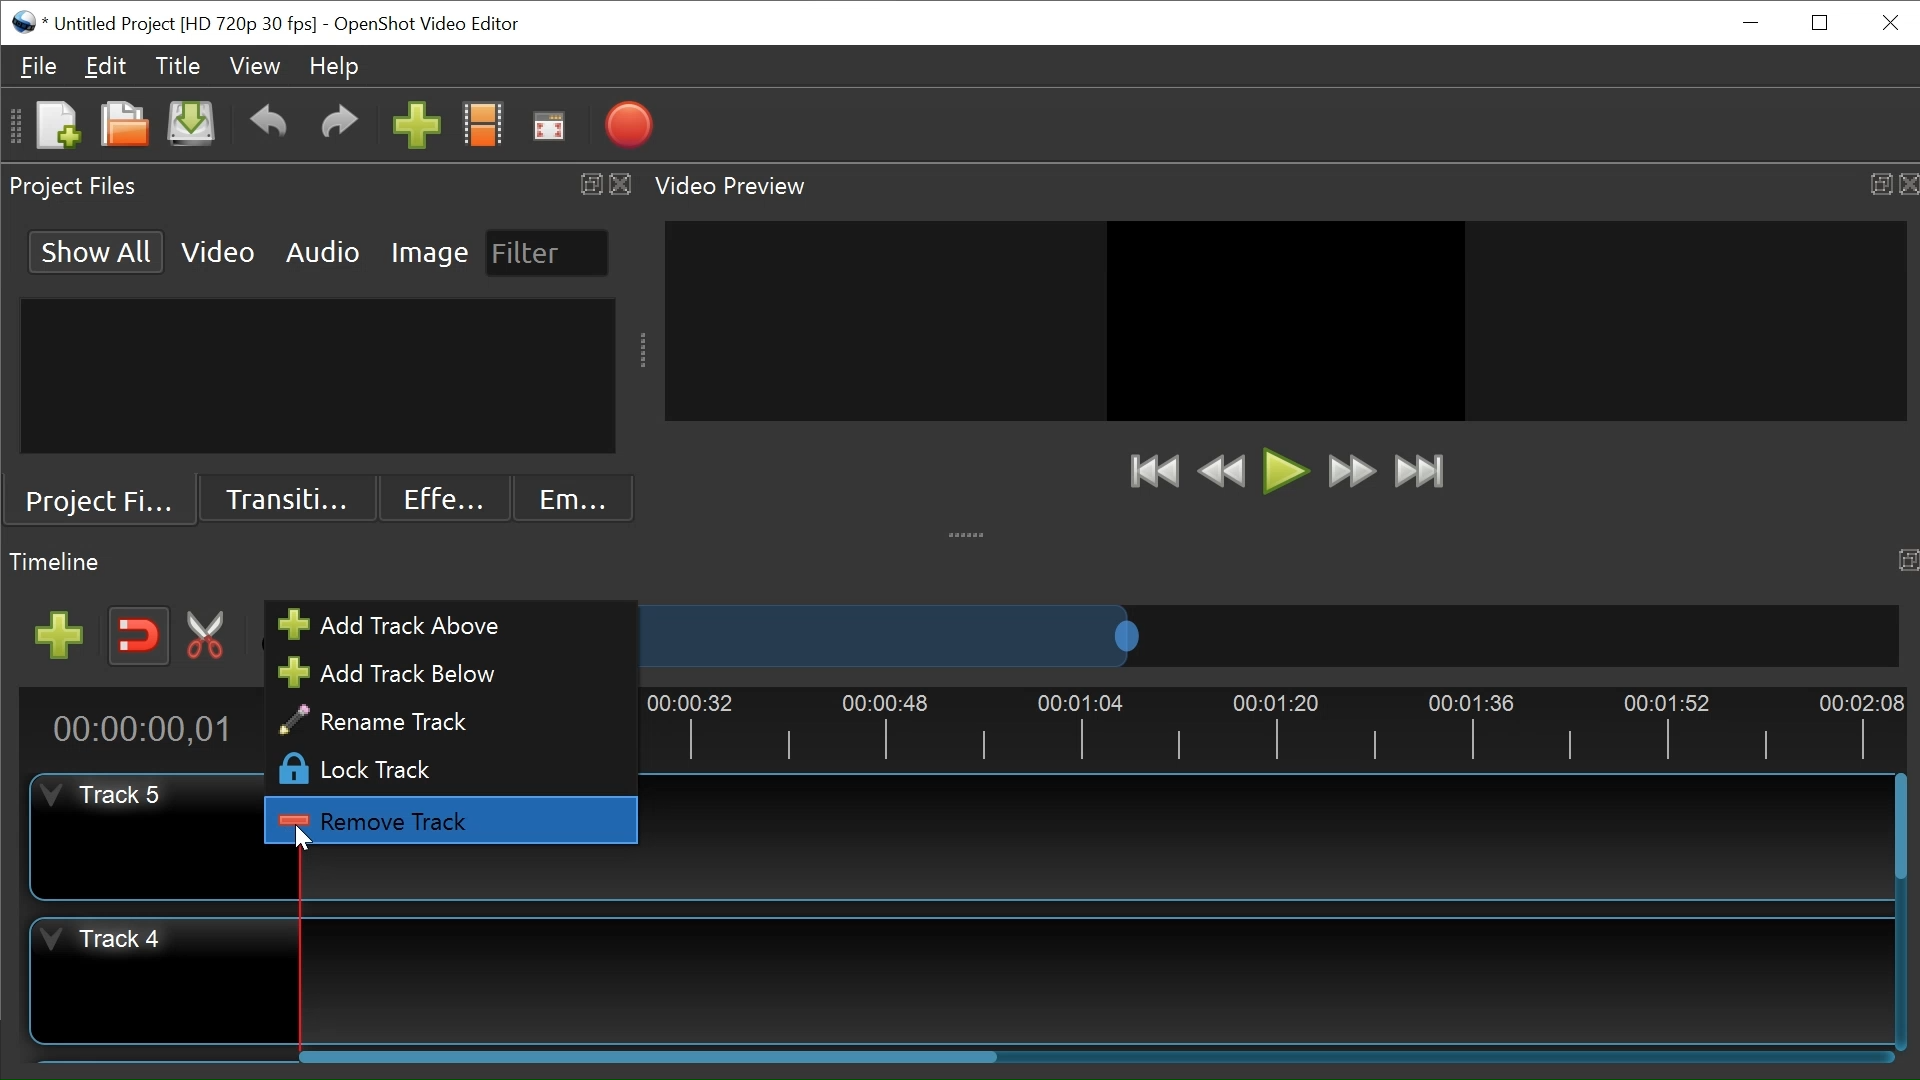  What do you see at coordinates (1287, 320) in the screenshot?
I see `Preview Window` at bounding box center [1287, 320].